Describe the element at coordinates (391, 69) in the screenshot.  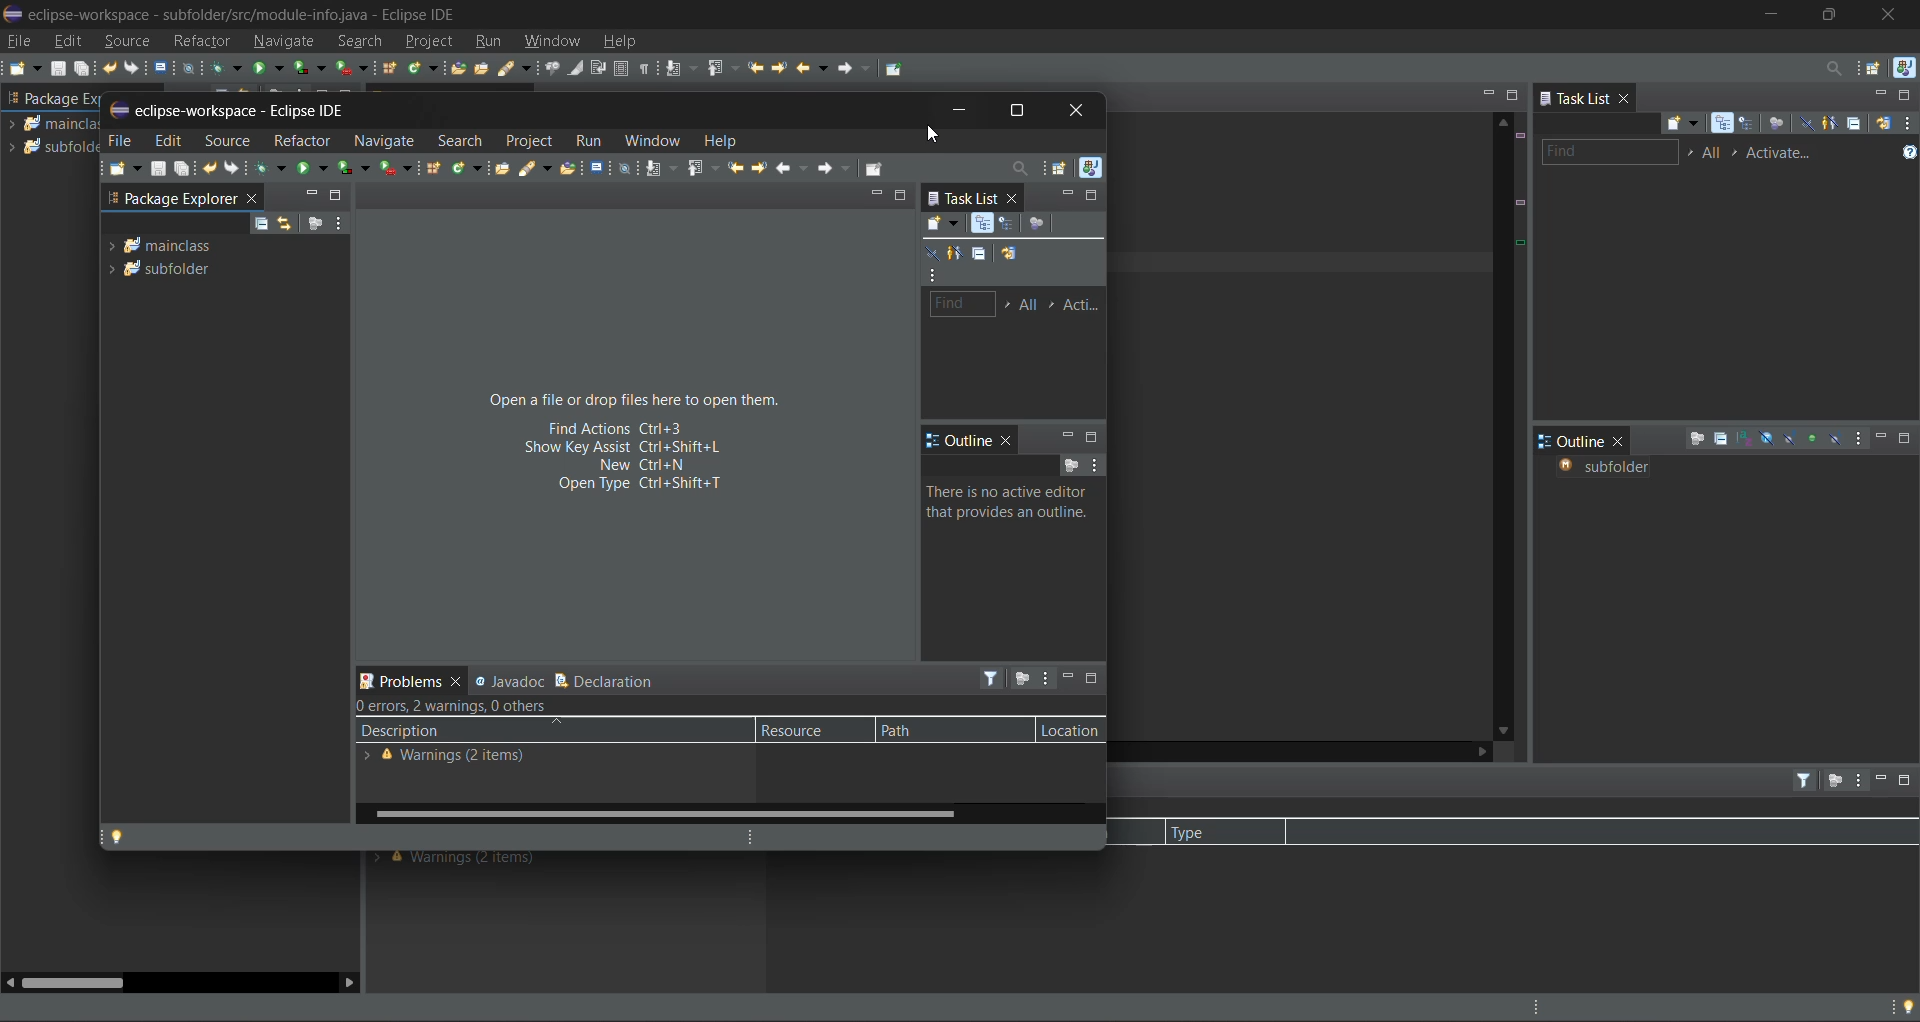
I see `new java package` at that location.